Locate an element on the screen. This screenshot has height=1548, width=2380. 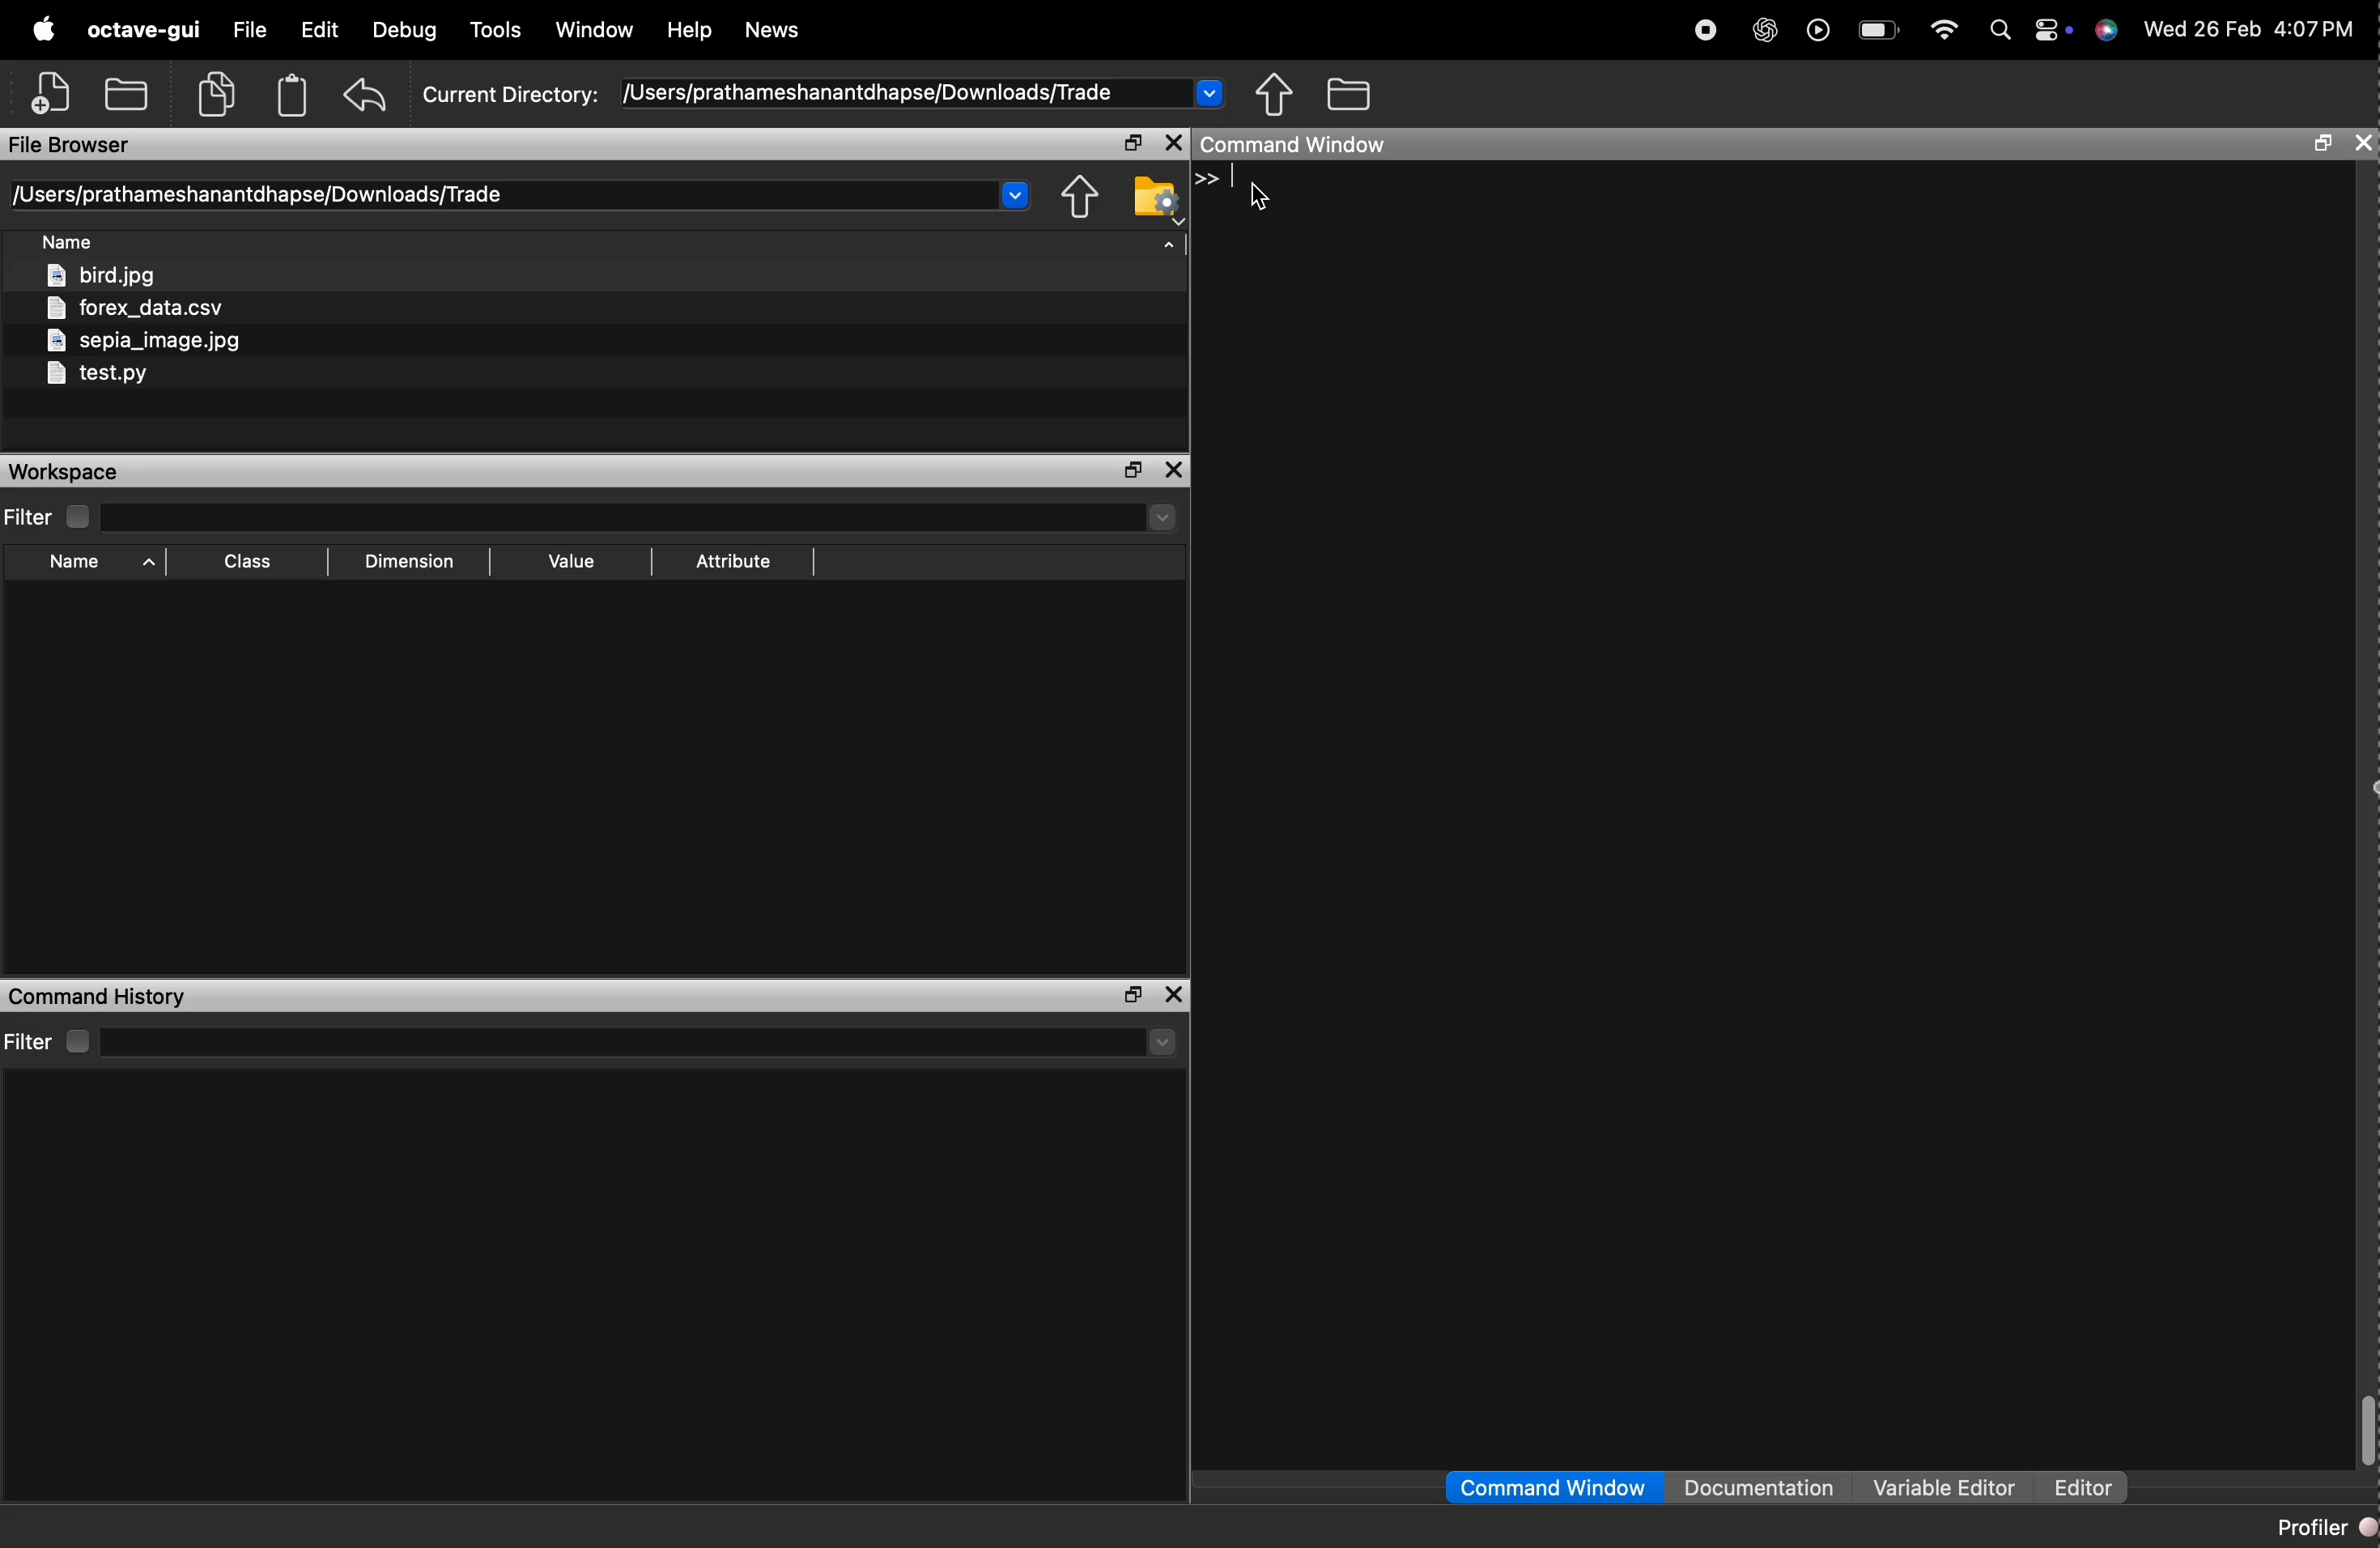
Window is located at coordinates (596, 28).